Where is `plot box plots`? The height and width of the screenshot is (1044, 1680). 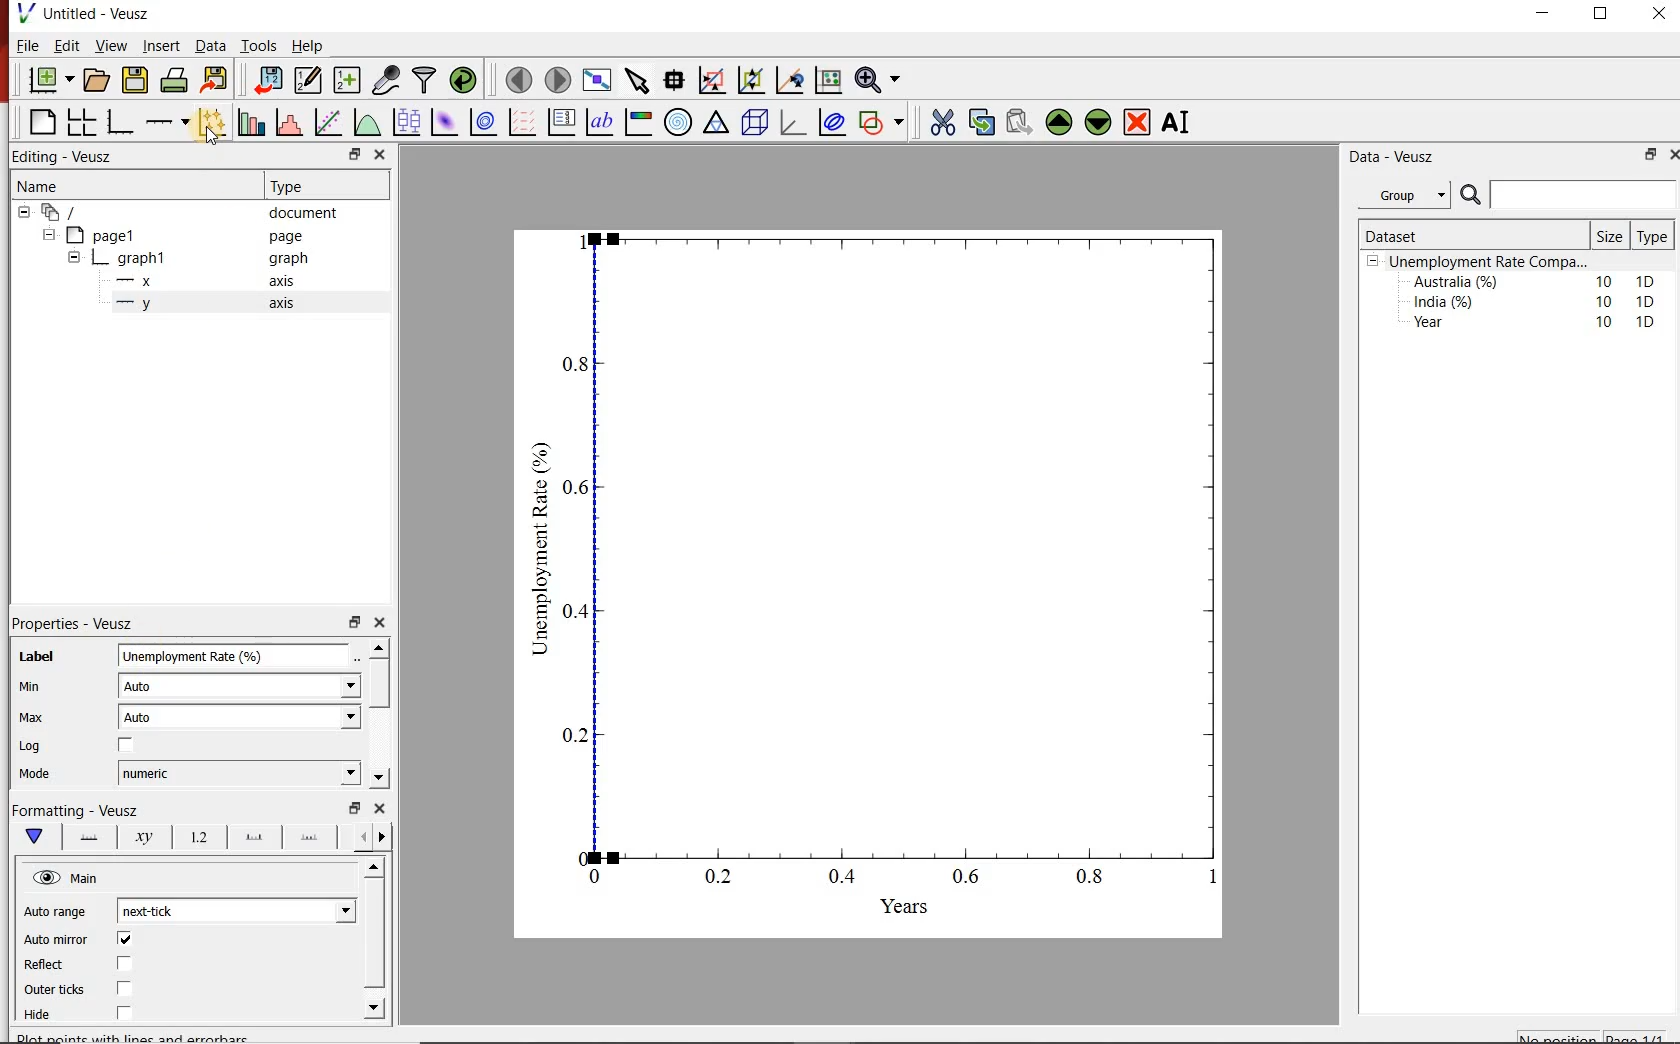 plot box plots is located at coordinates (407, 121).